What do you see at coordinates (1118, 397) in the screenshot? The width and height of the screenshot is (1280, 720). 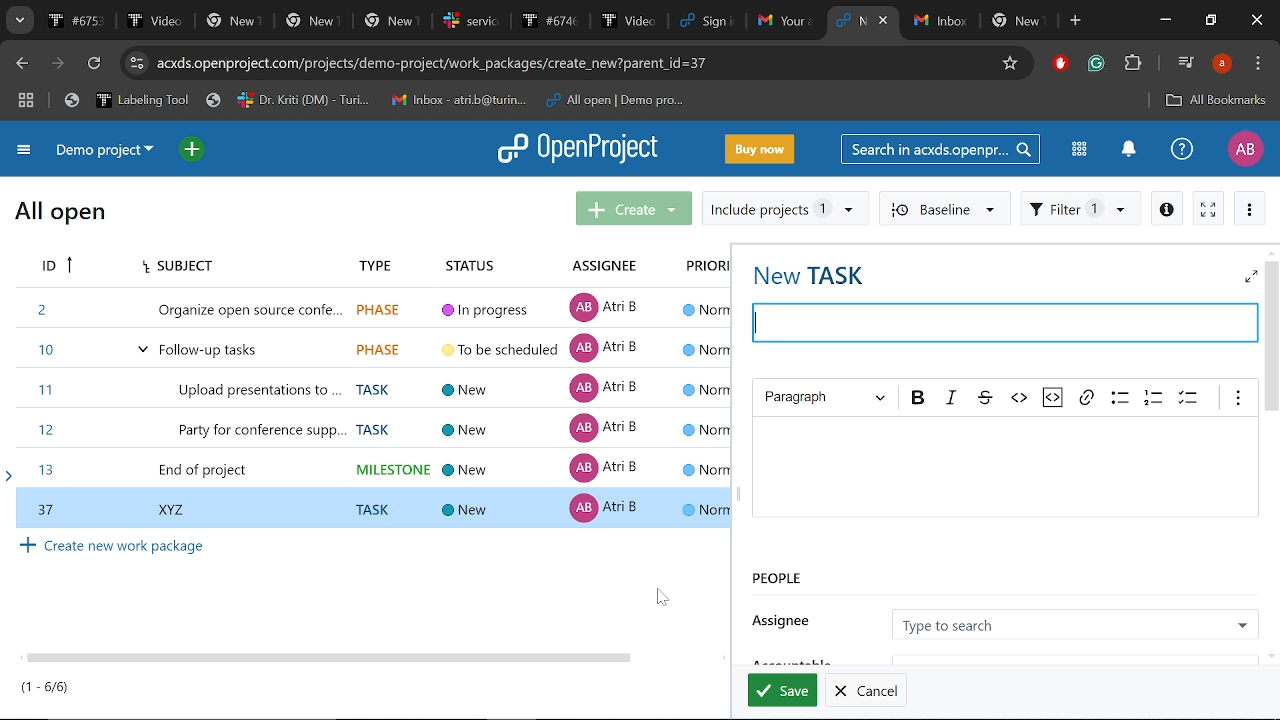 I see `Bulleted list` at bounding box center [1118, 397].